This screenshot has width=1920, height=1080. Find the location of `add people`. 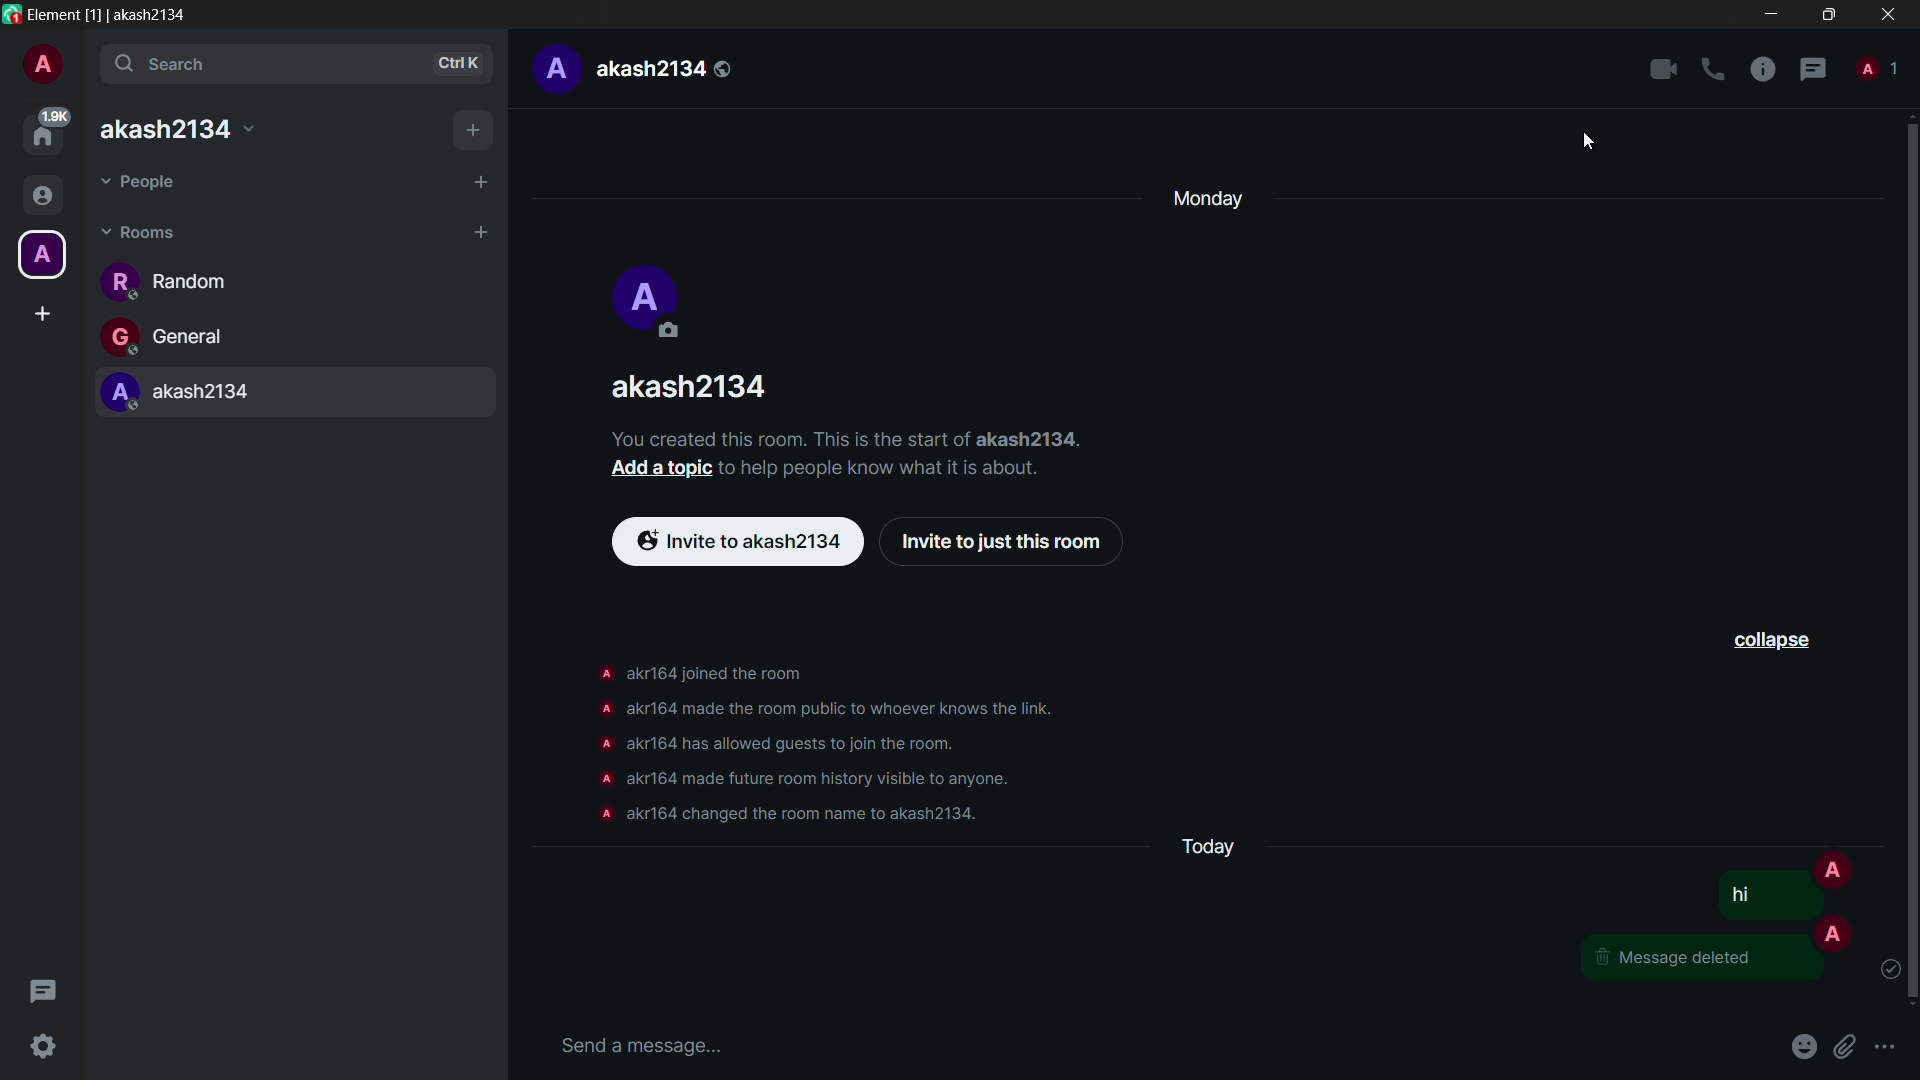

add people is located at coordinates (481, 182).